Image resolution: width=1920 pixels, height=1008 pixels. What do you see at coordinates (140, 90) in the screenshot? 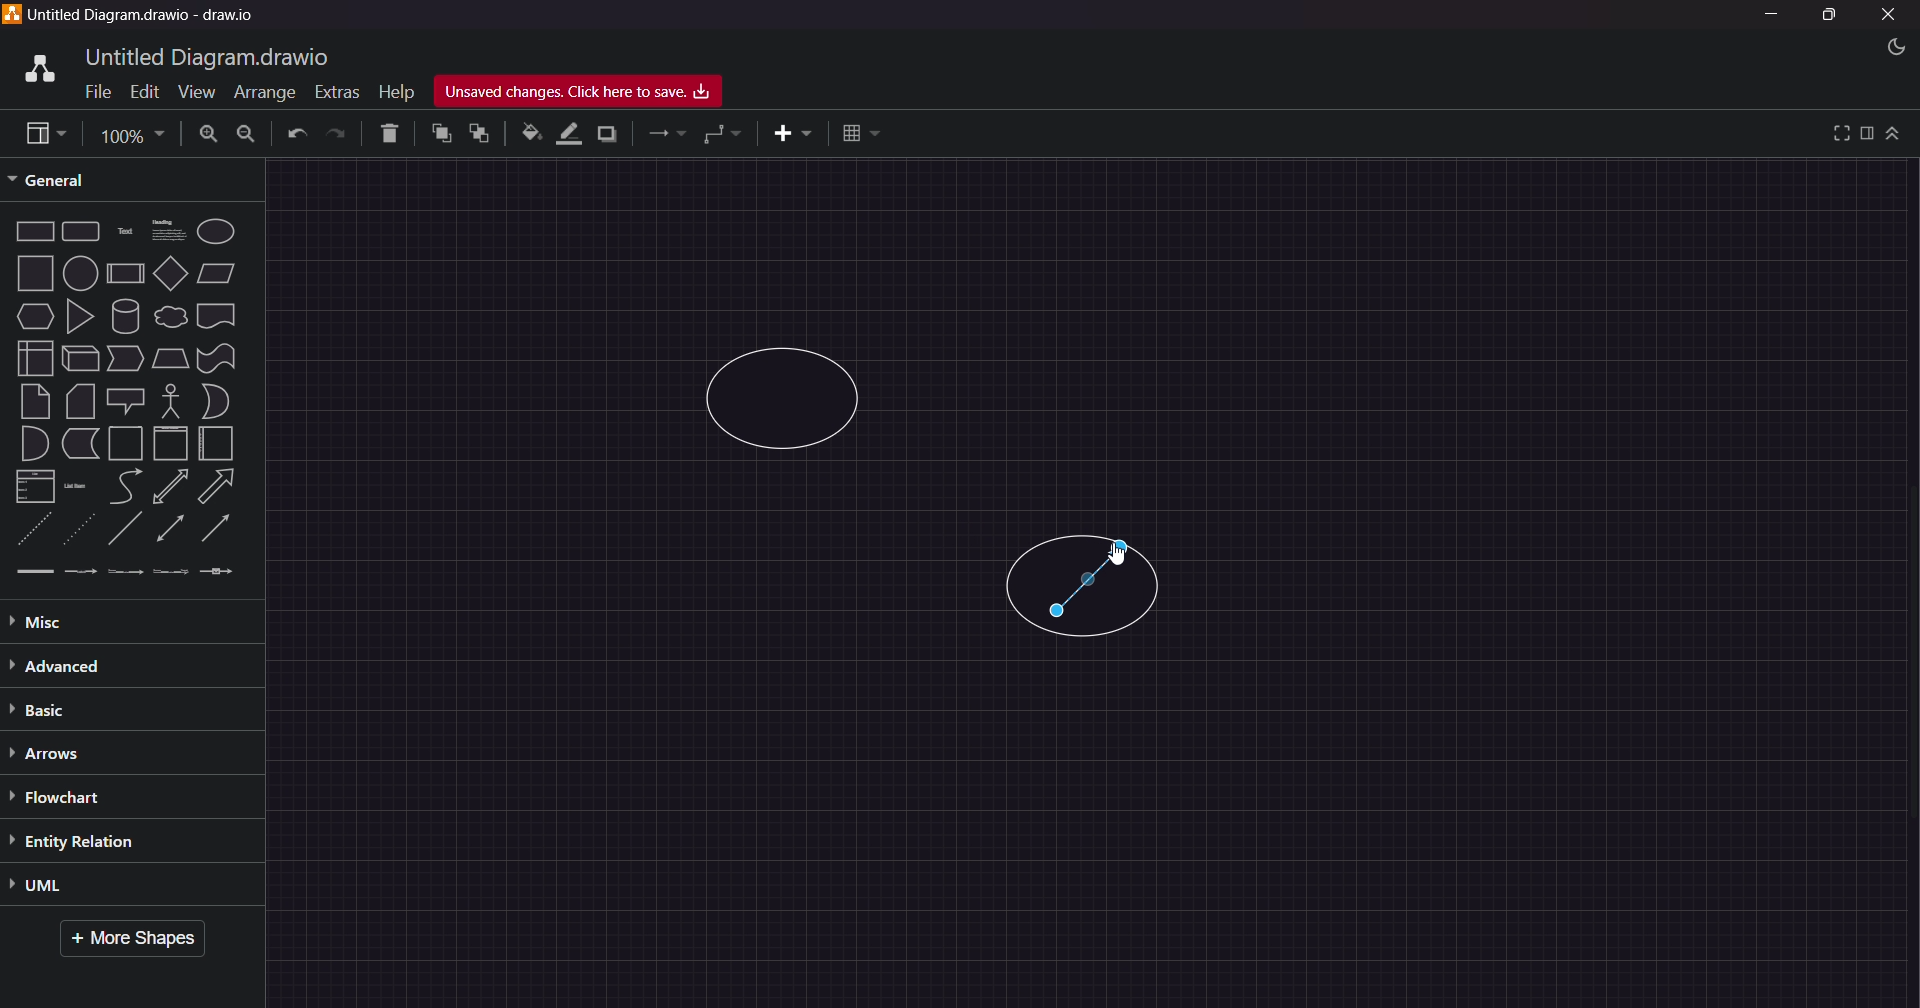
I see `Edit` at bounding box center [140, 90].